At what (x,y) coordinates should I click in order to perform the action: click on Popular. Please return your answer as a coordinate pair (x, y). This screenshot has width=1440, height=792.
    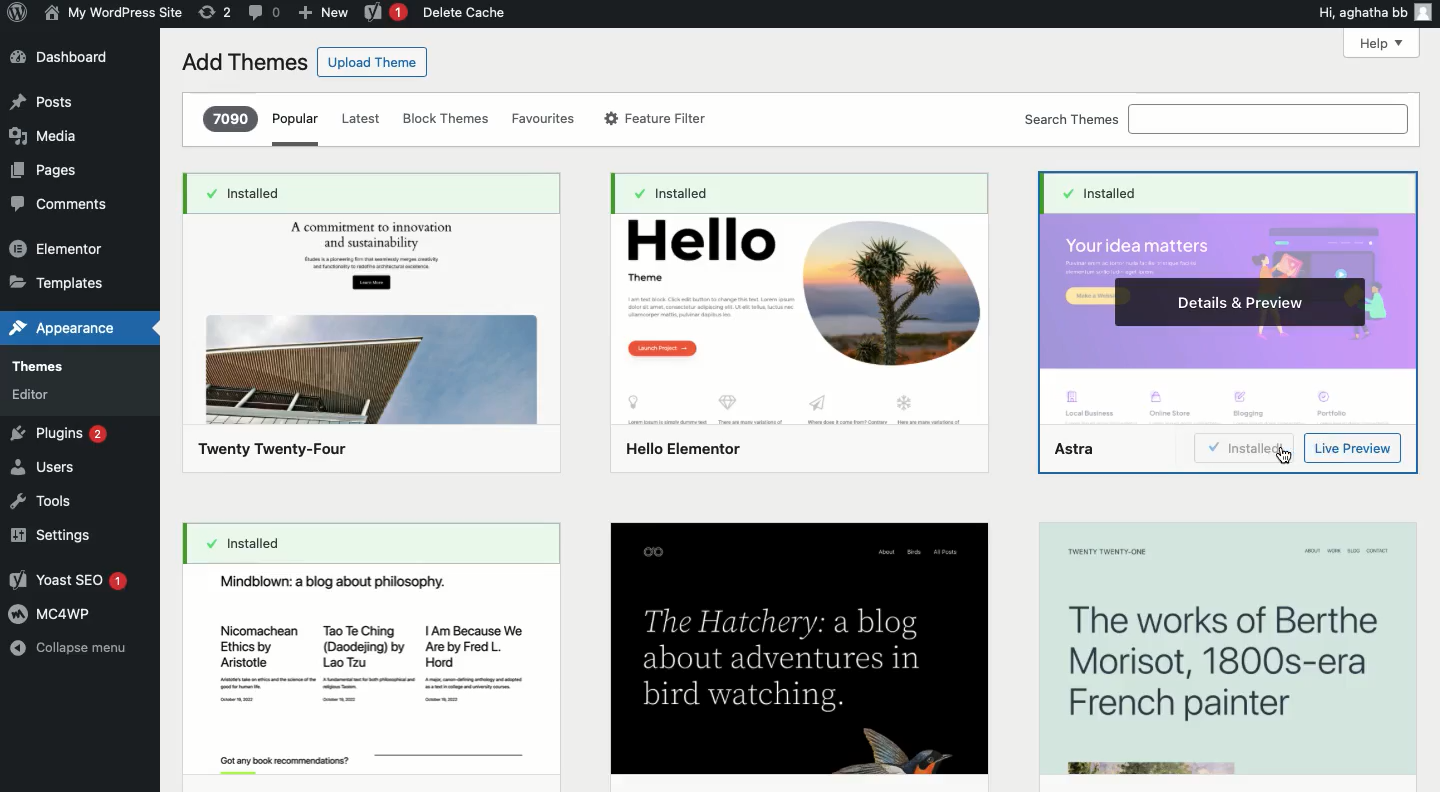
    Looking at the image, I should click on (296, 128).